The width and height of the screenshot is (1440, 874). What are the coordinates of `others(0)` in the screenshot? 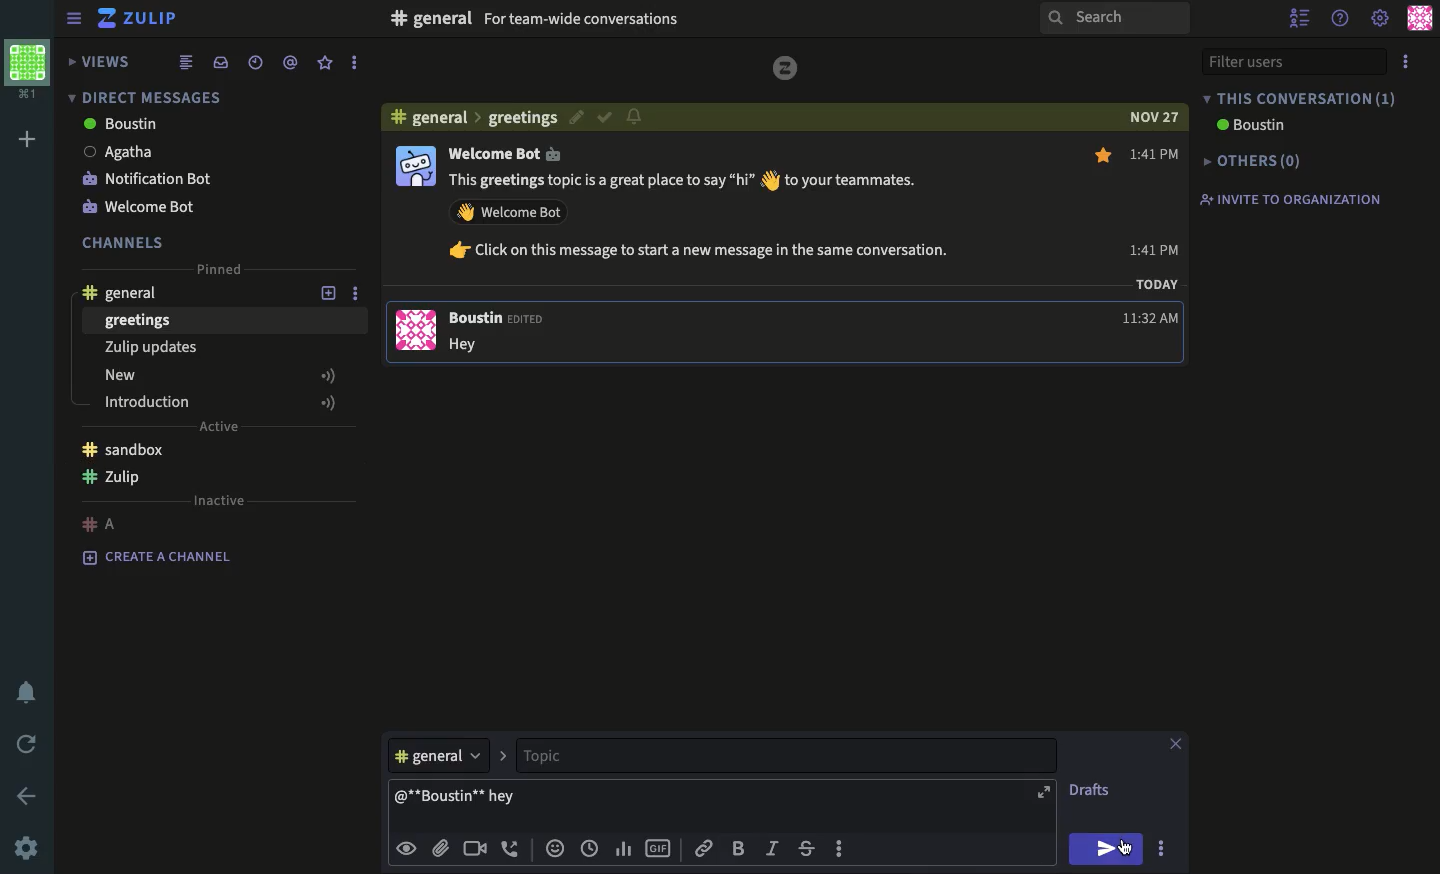 It's located at (1248, 162).